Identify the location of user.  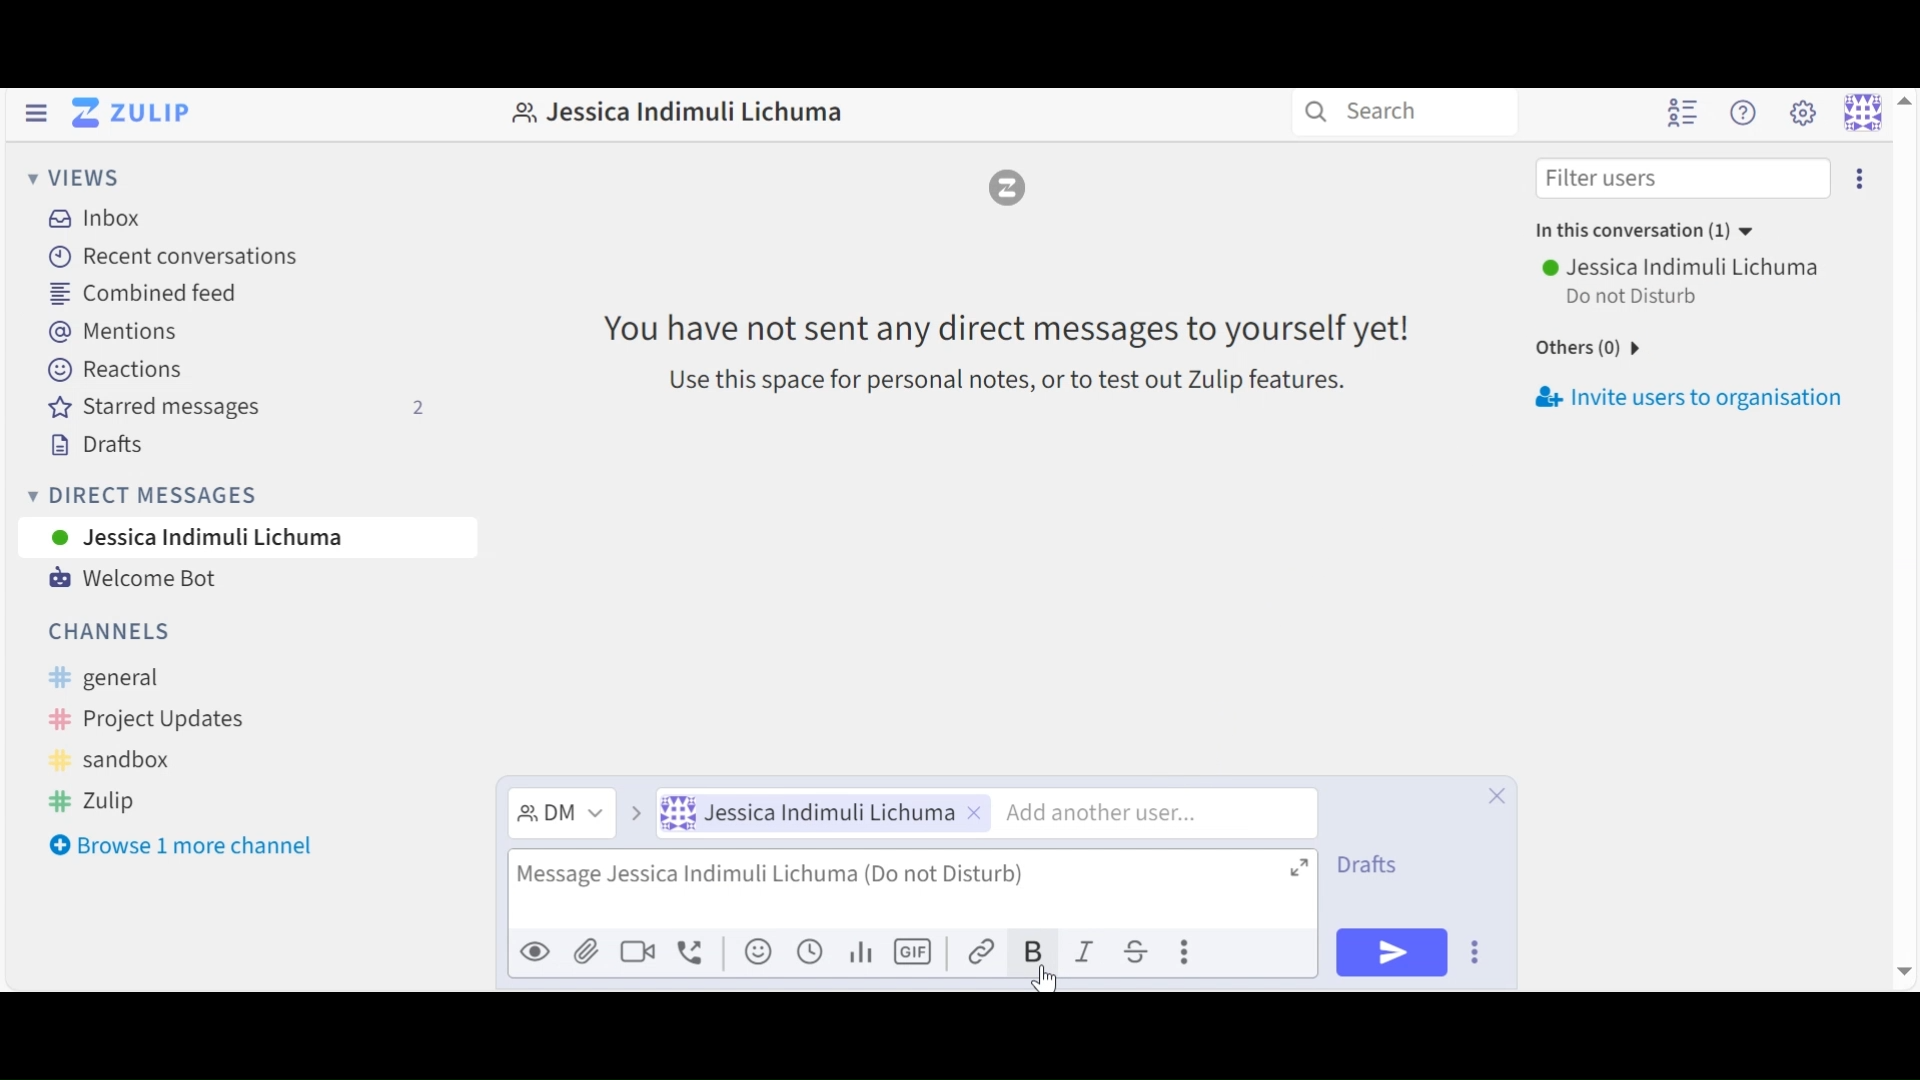
(1685, 266).